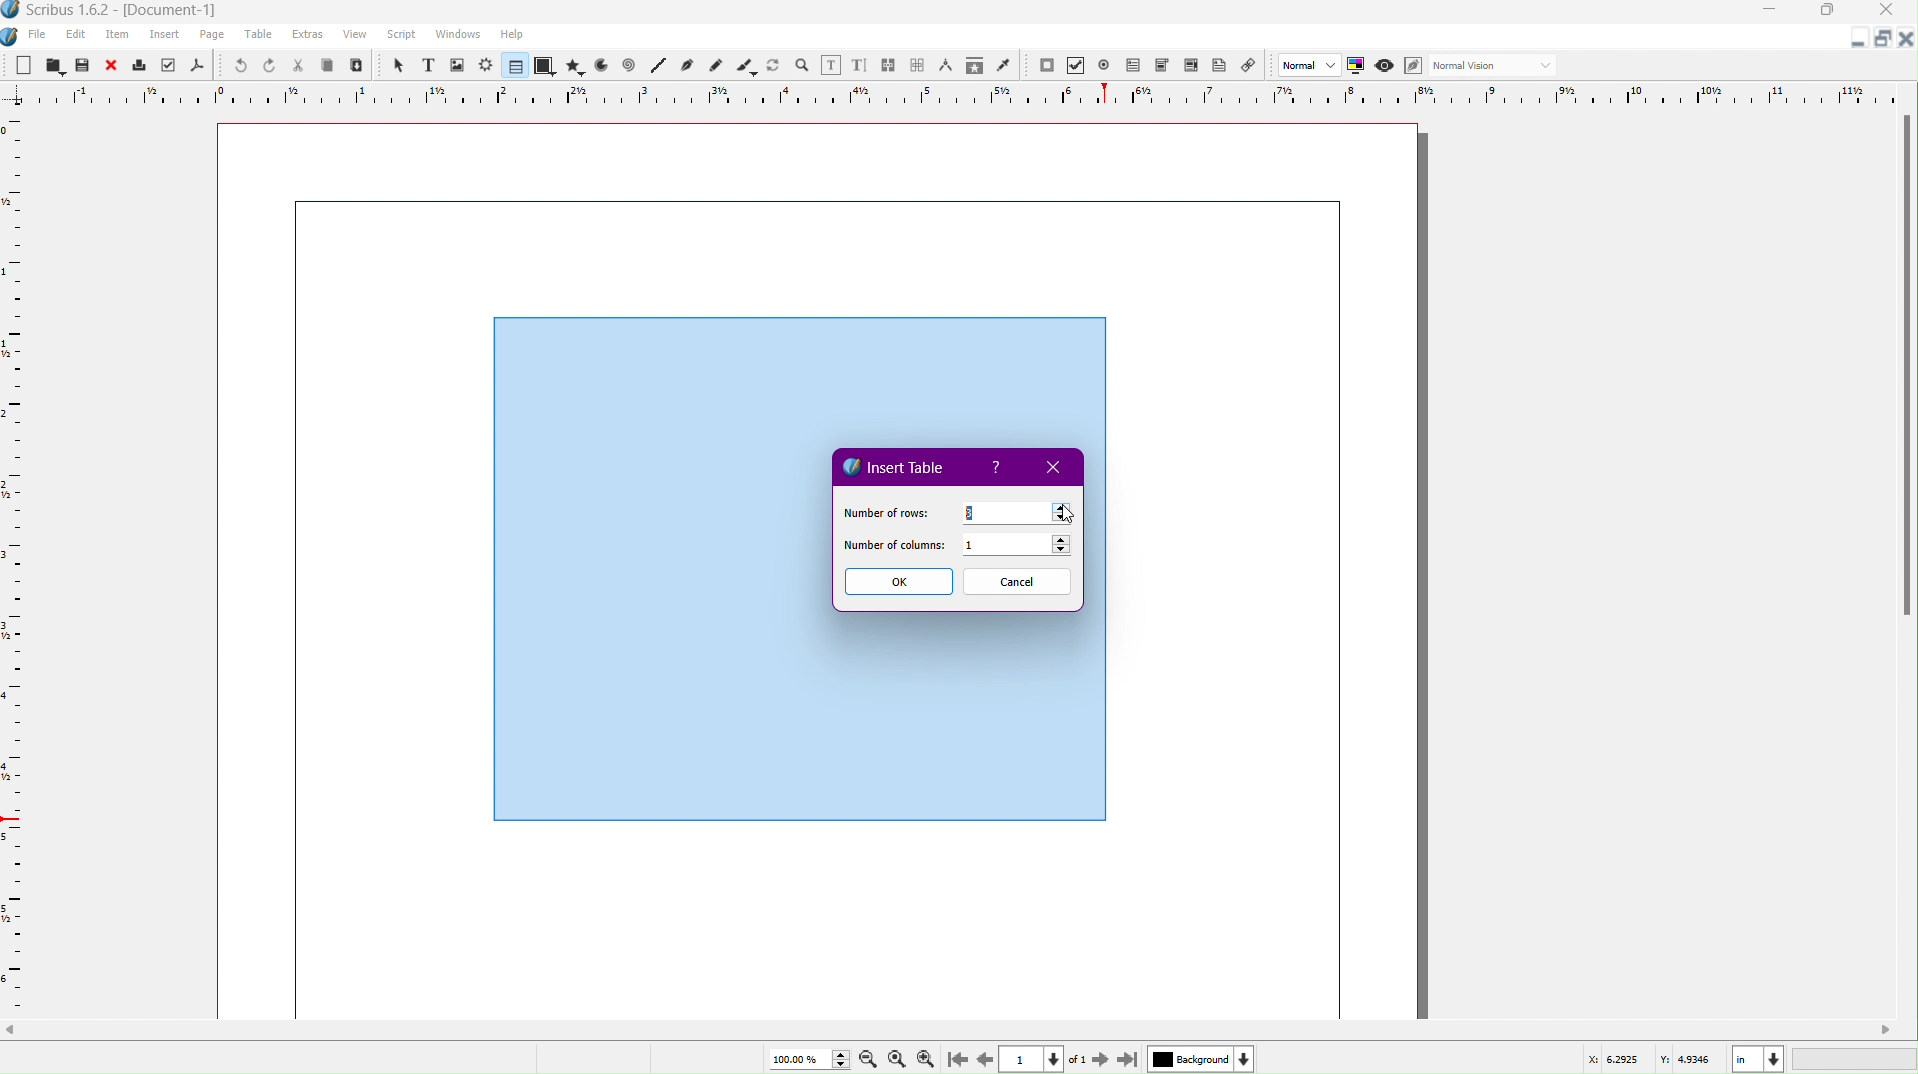 Image resolution: width=1918 pixels, height=1074 pixels. Describe the element at coordinates (358, 66) in the screenshot. I see `Paste` at that location.